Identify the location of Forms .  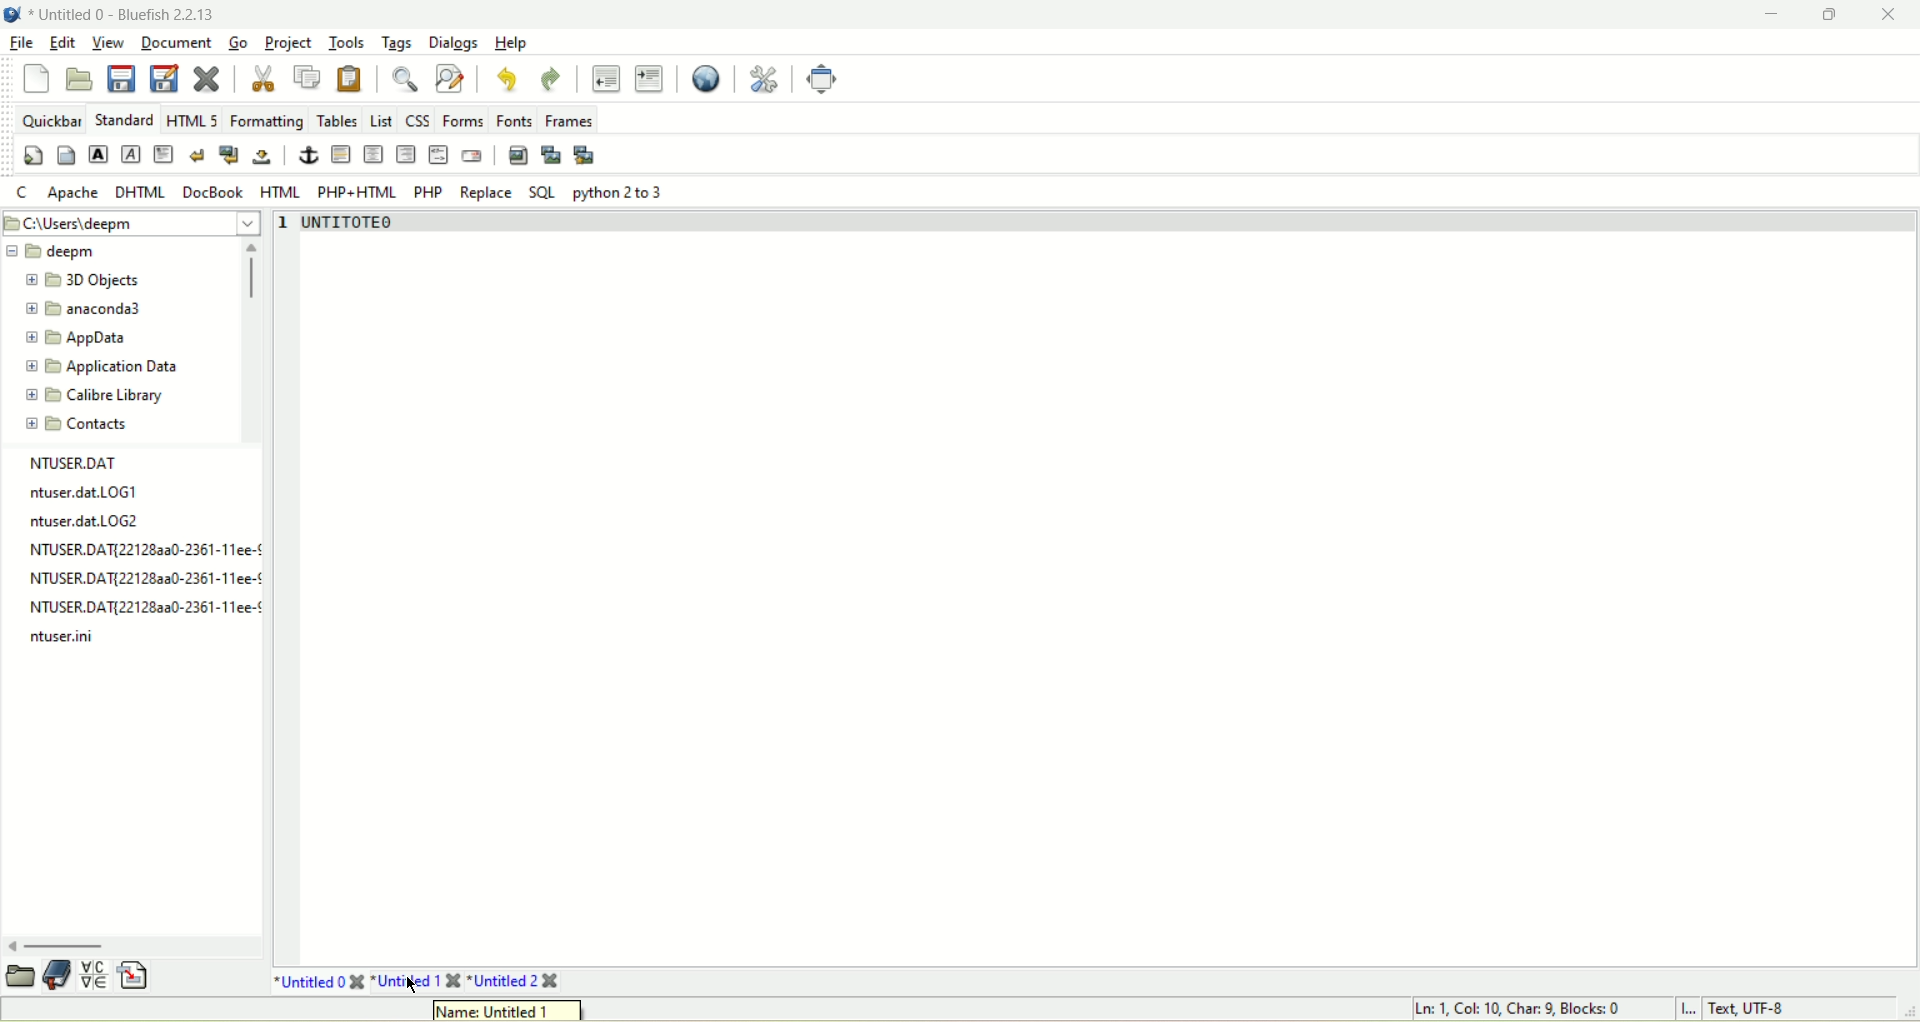
(466, 117).